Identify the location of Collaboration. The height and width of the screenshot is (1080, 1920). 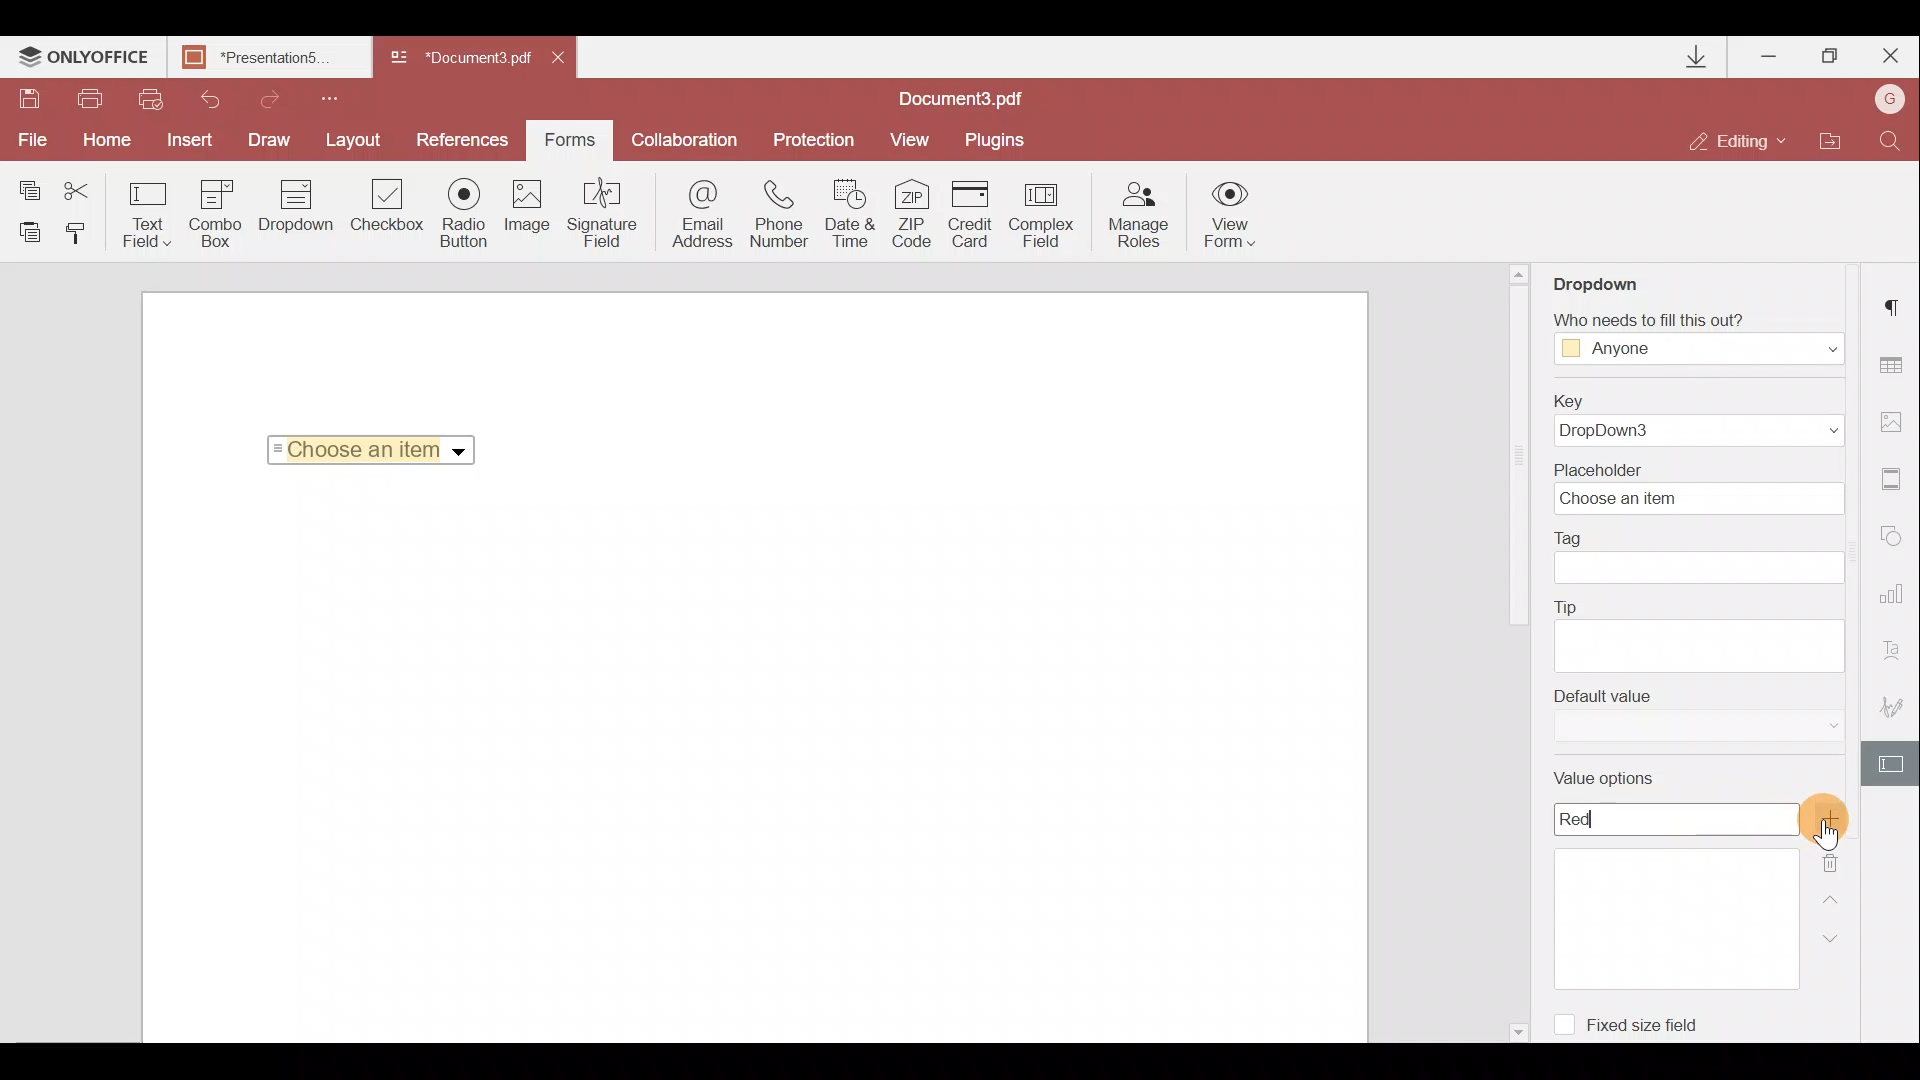
(685, 137).